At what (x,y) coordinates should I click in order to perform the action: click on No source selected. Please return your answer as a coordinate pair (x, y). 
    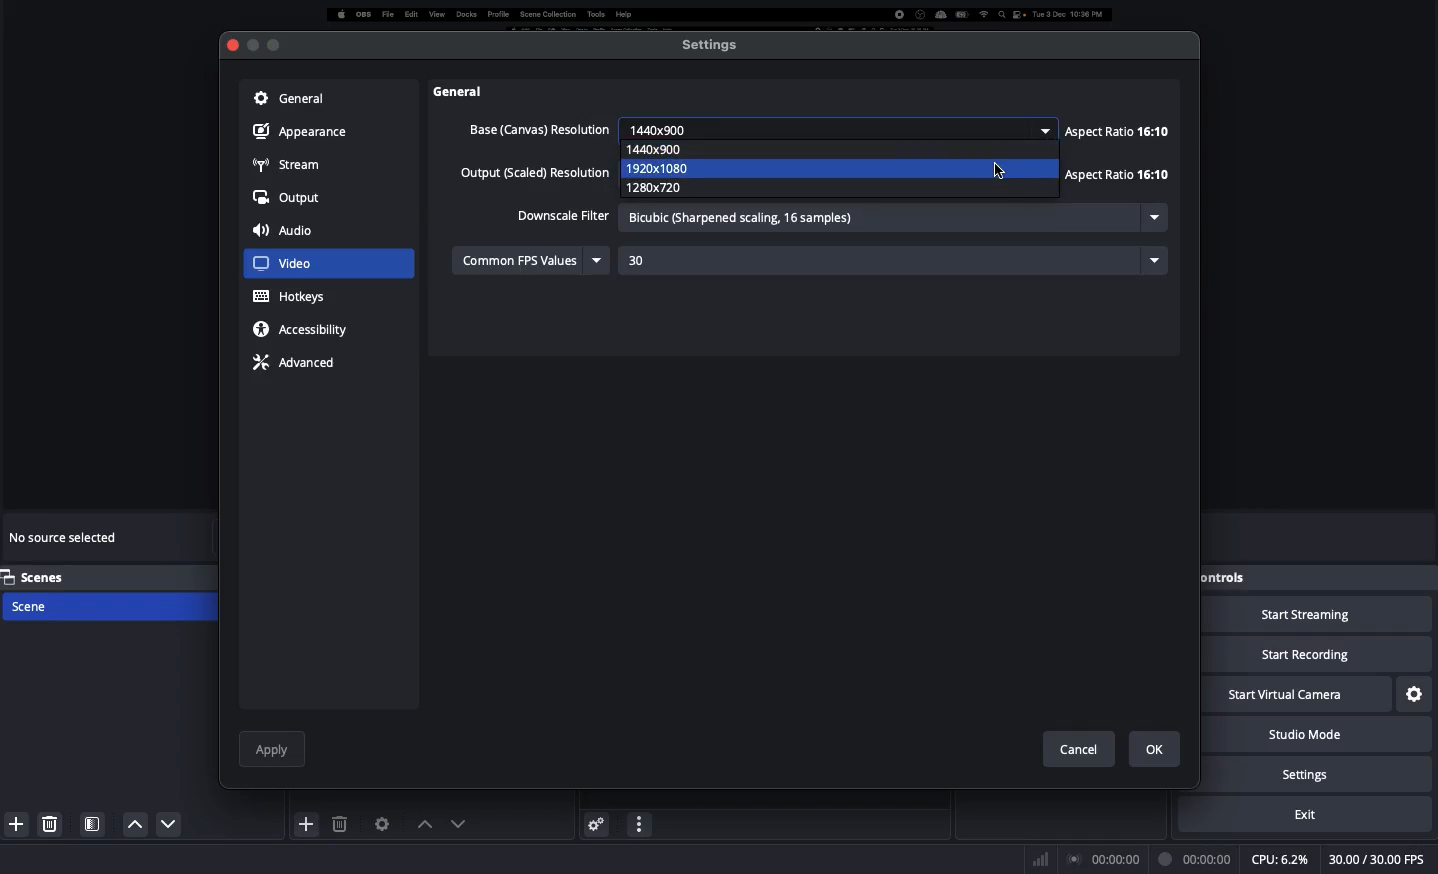
    Looking at the image, I should click on (66, 541).